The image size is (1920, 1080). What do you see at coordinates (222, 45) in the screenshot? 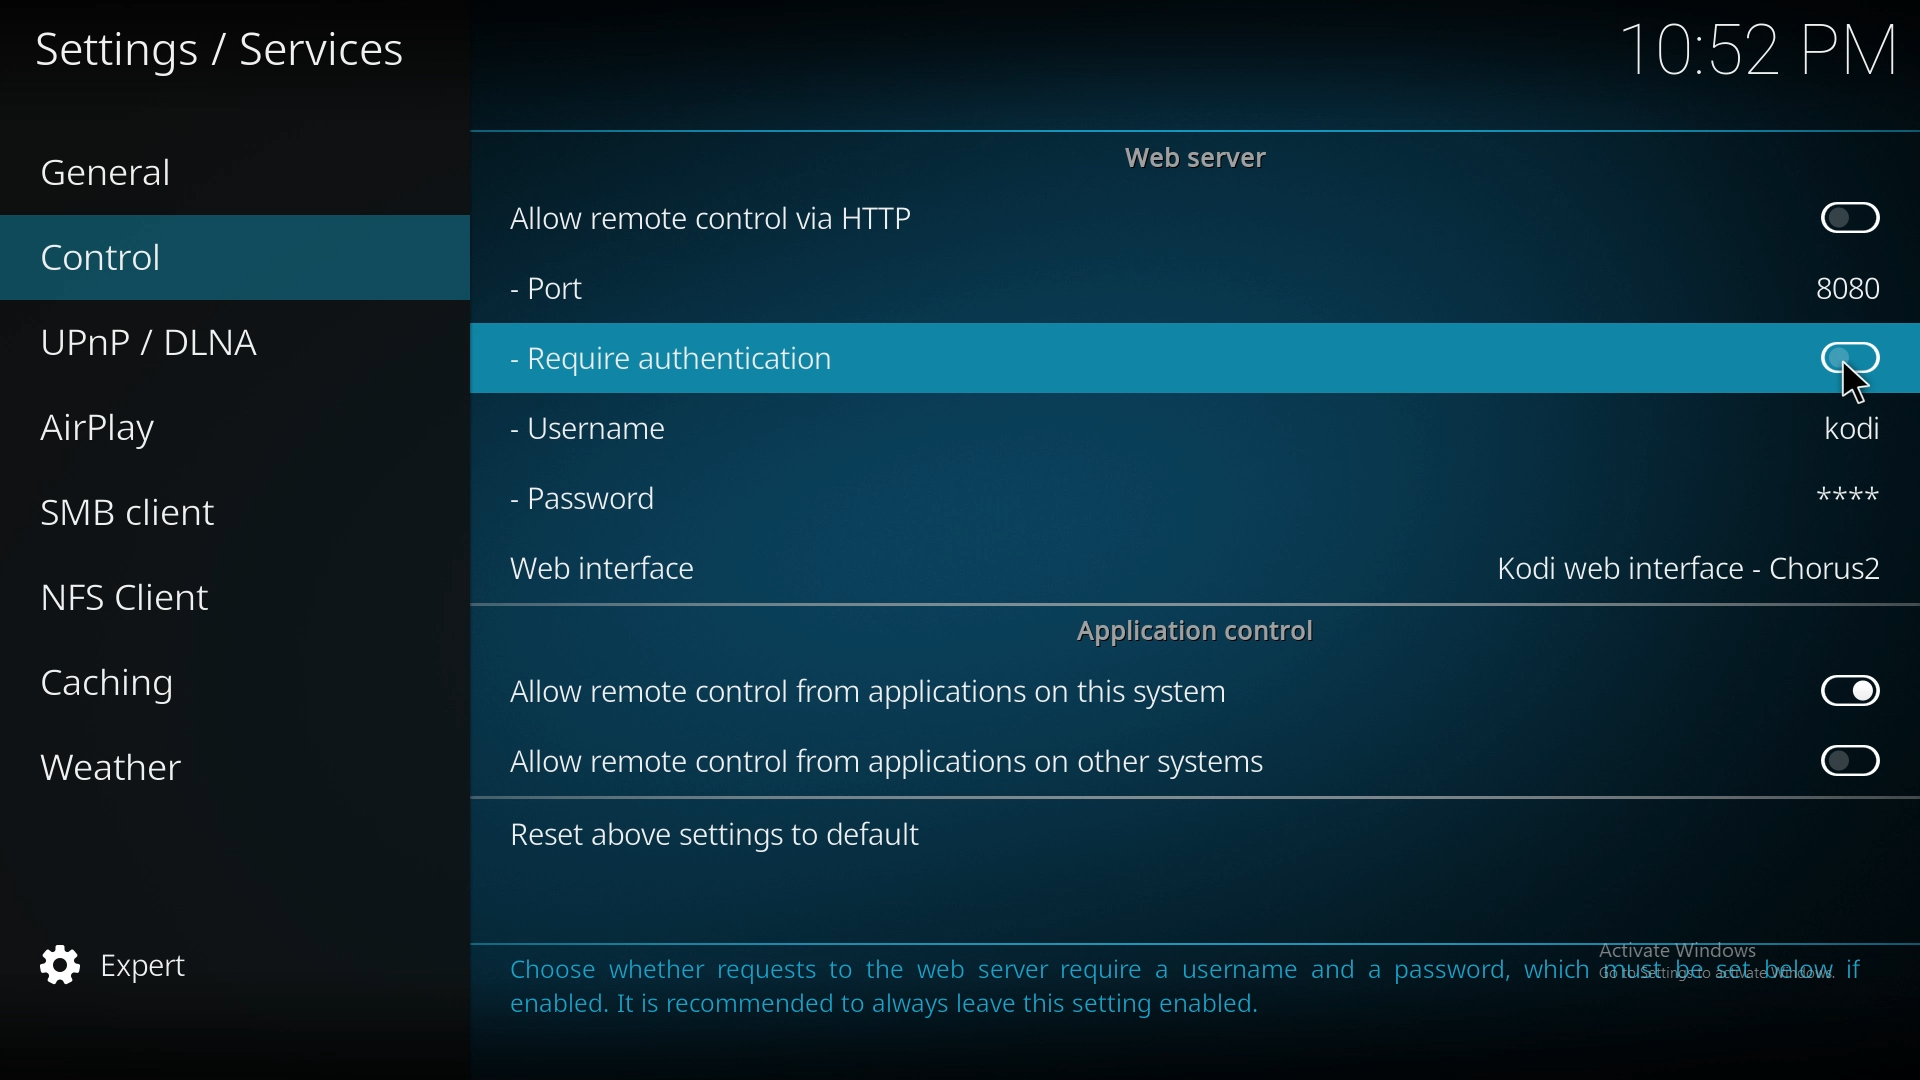
I see `services` at bounding box center [222, 45].